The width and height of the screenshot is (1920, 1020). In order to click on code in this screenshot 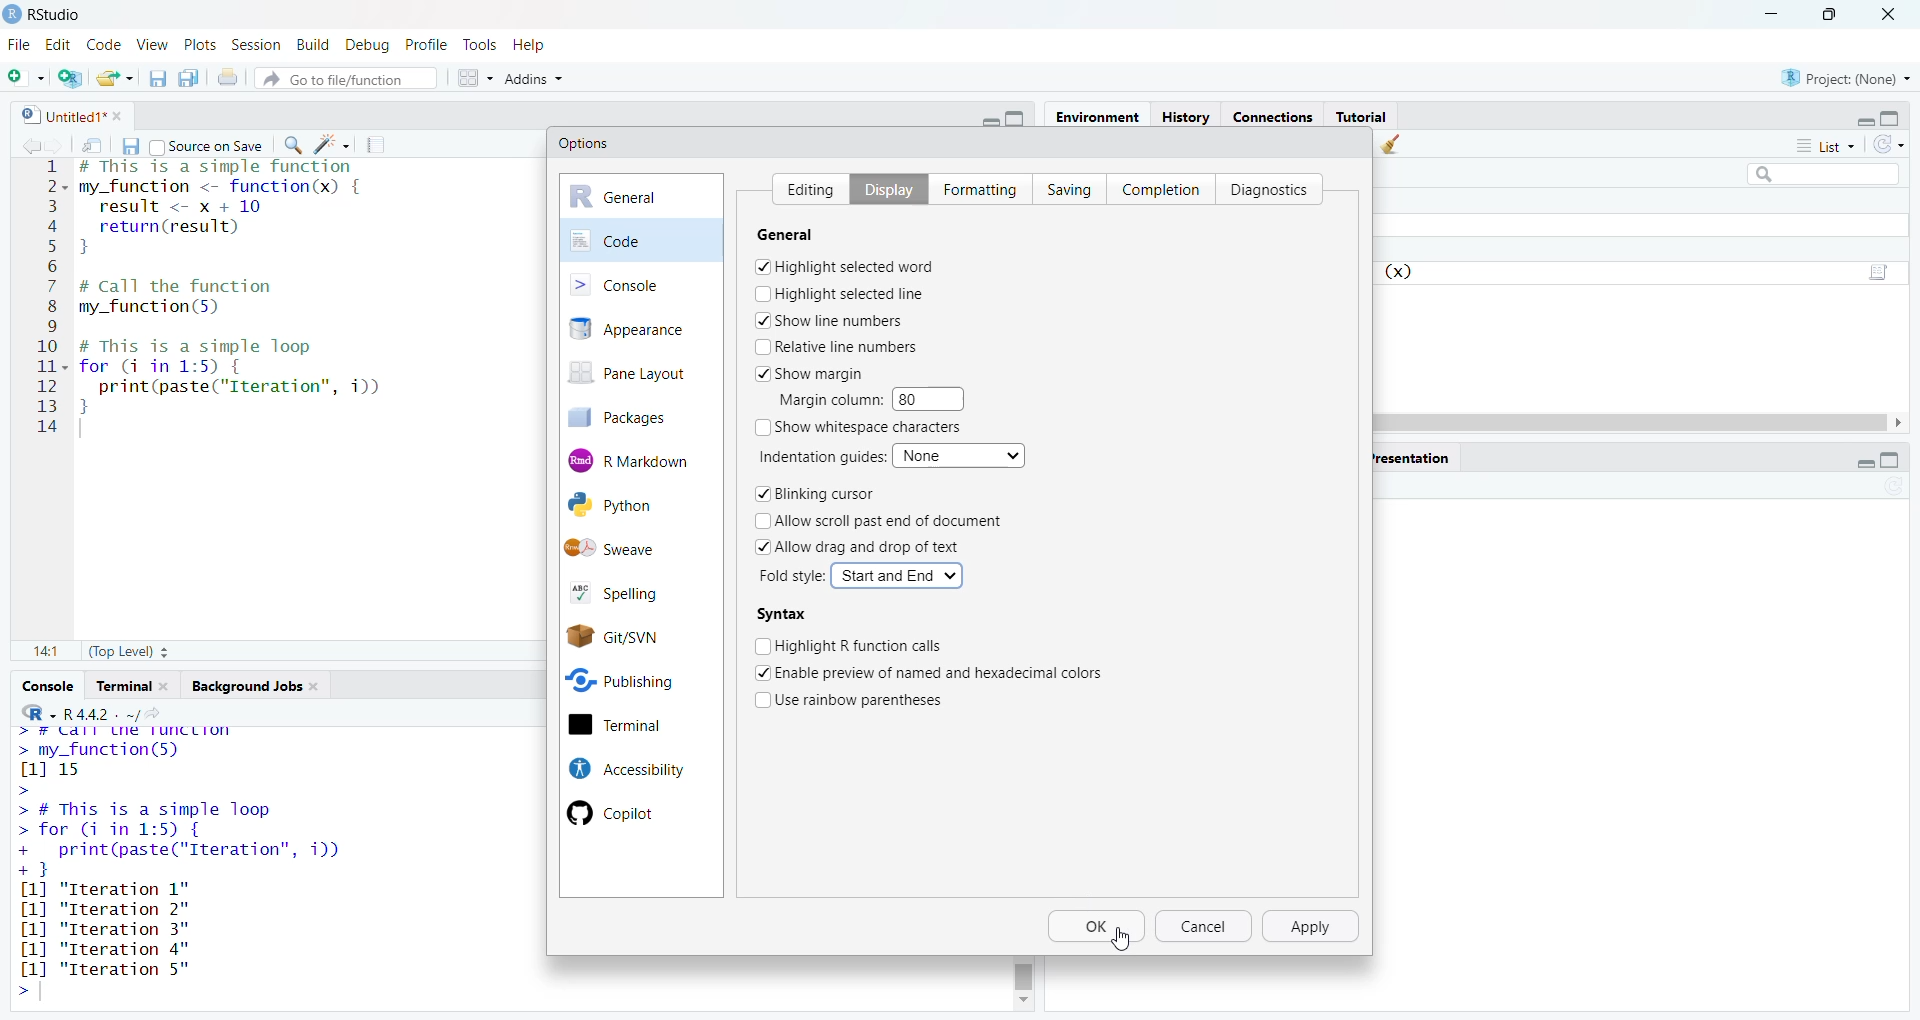, I will do `click(104, 42)`.